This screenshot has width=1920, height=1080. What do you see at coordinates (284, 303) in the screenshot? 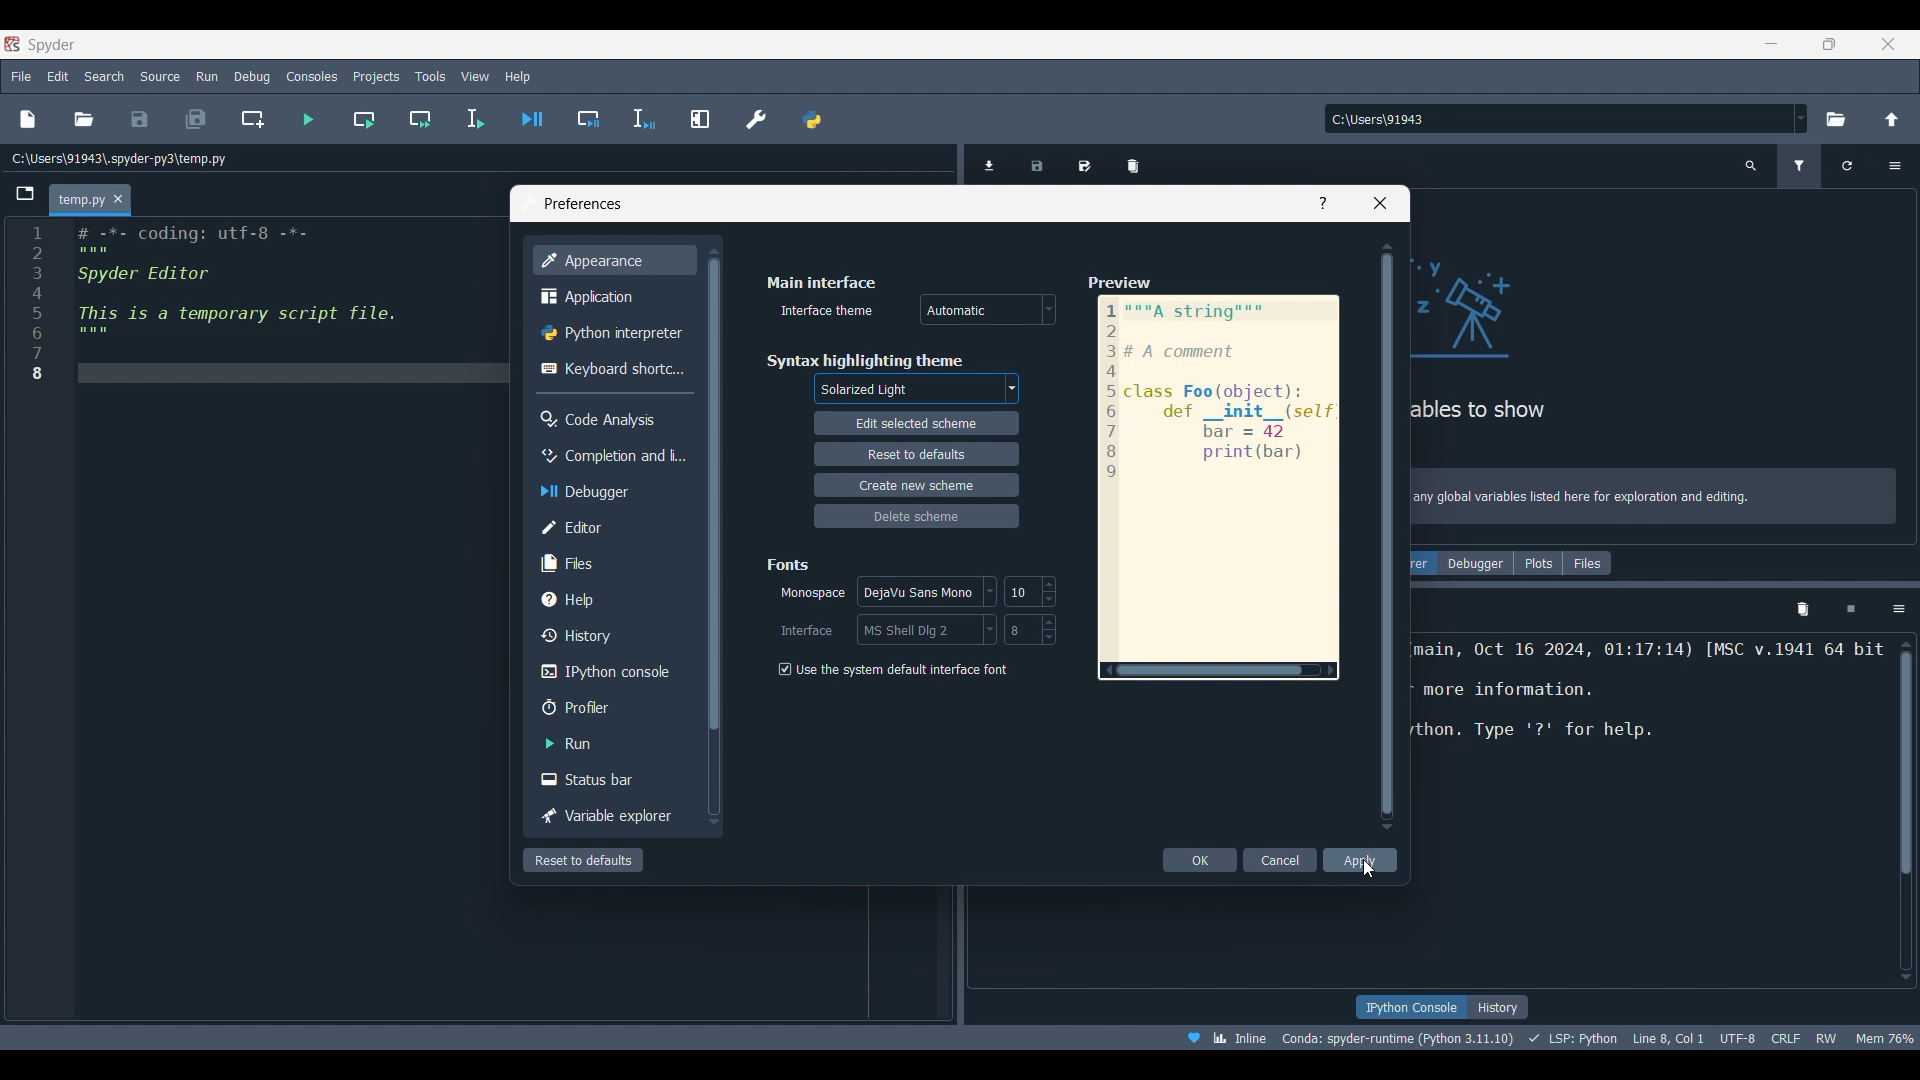
I see `editor pane` at bounding box center [284, 303].